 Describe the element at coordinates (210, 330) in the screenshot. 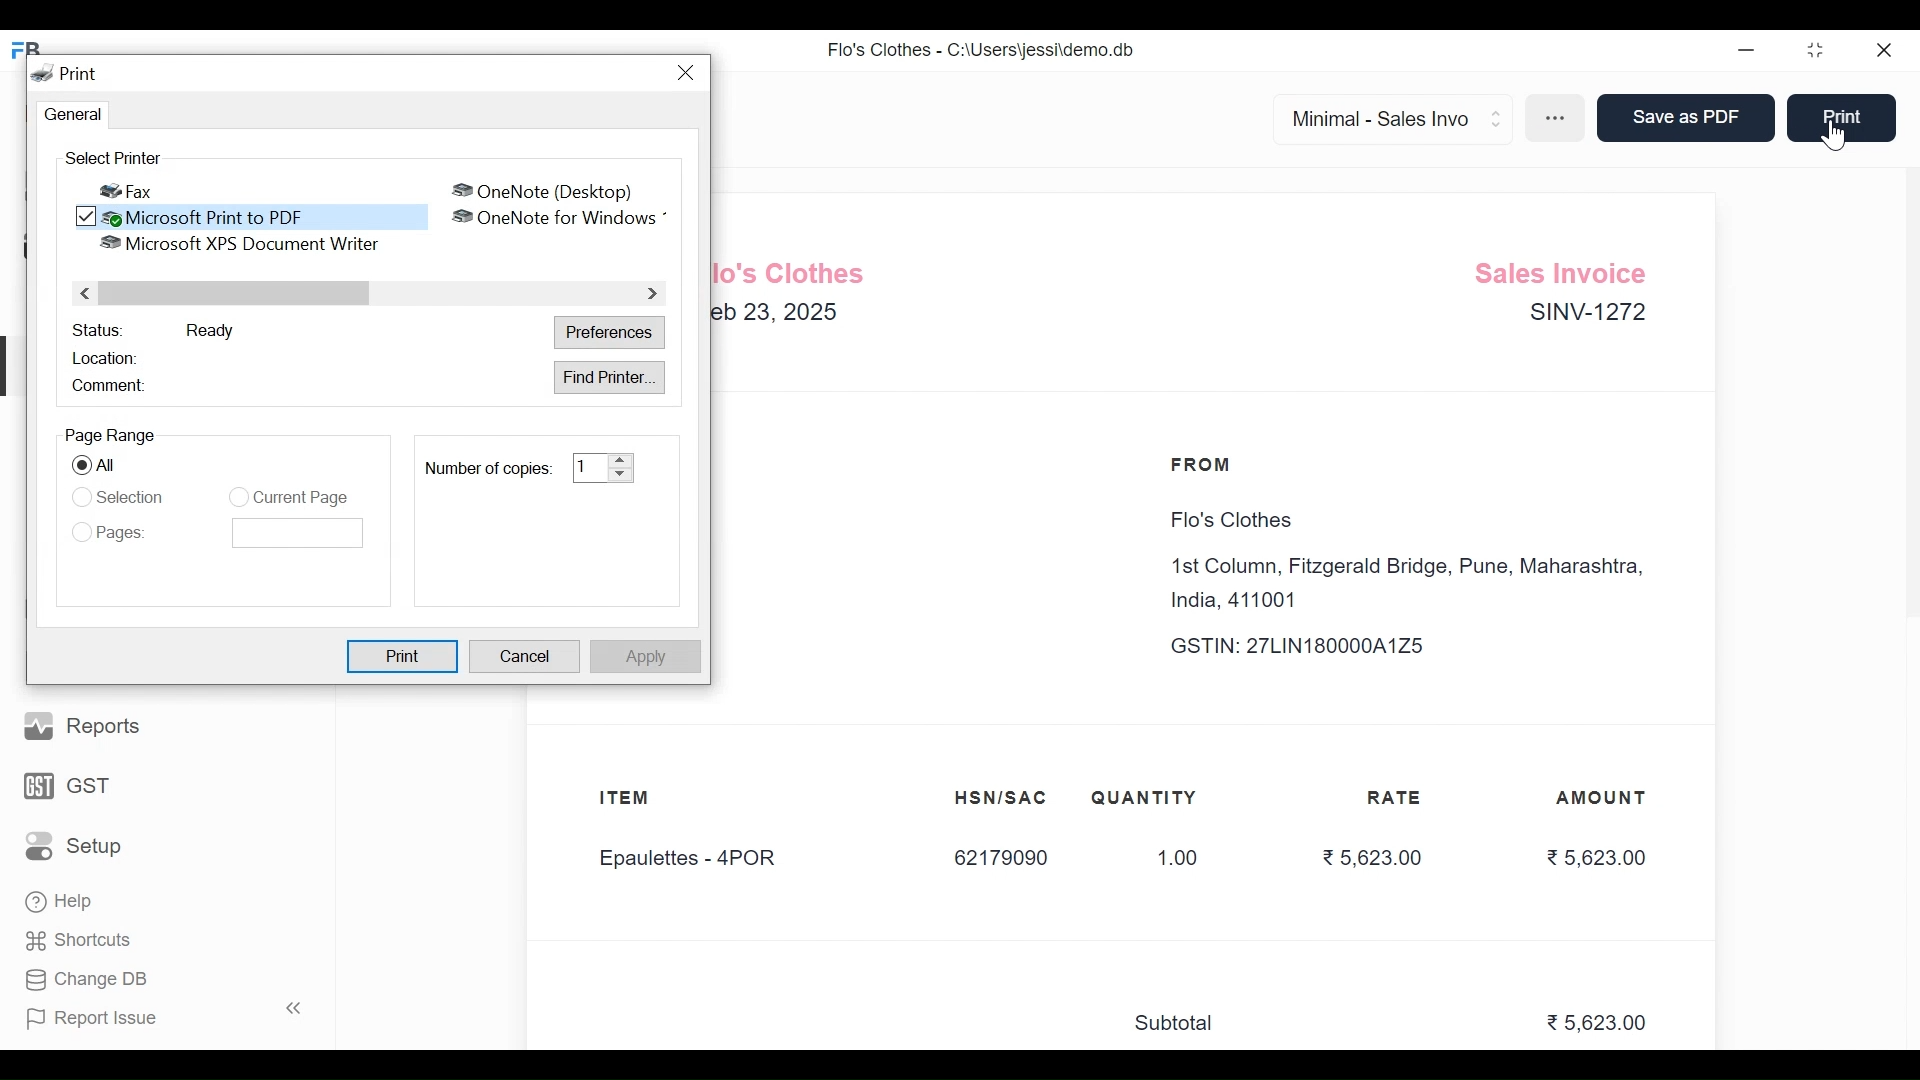

I see `Ready` at that location.